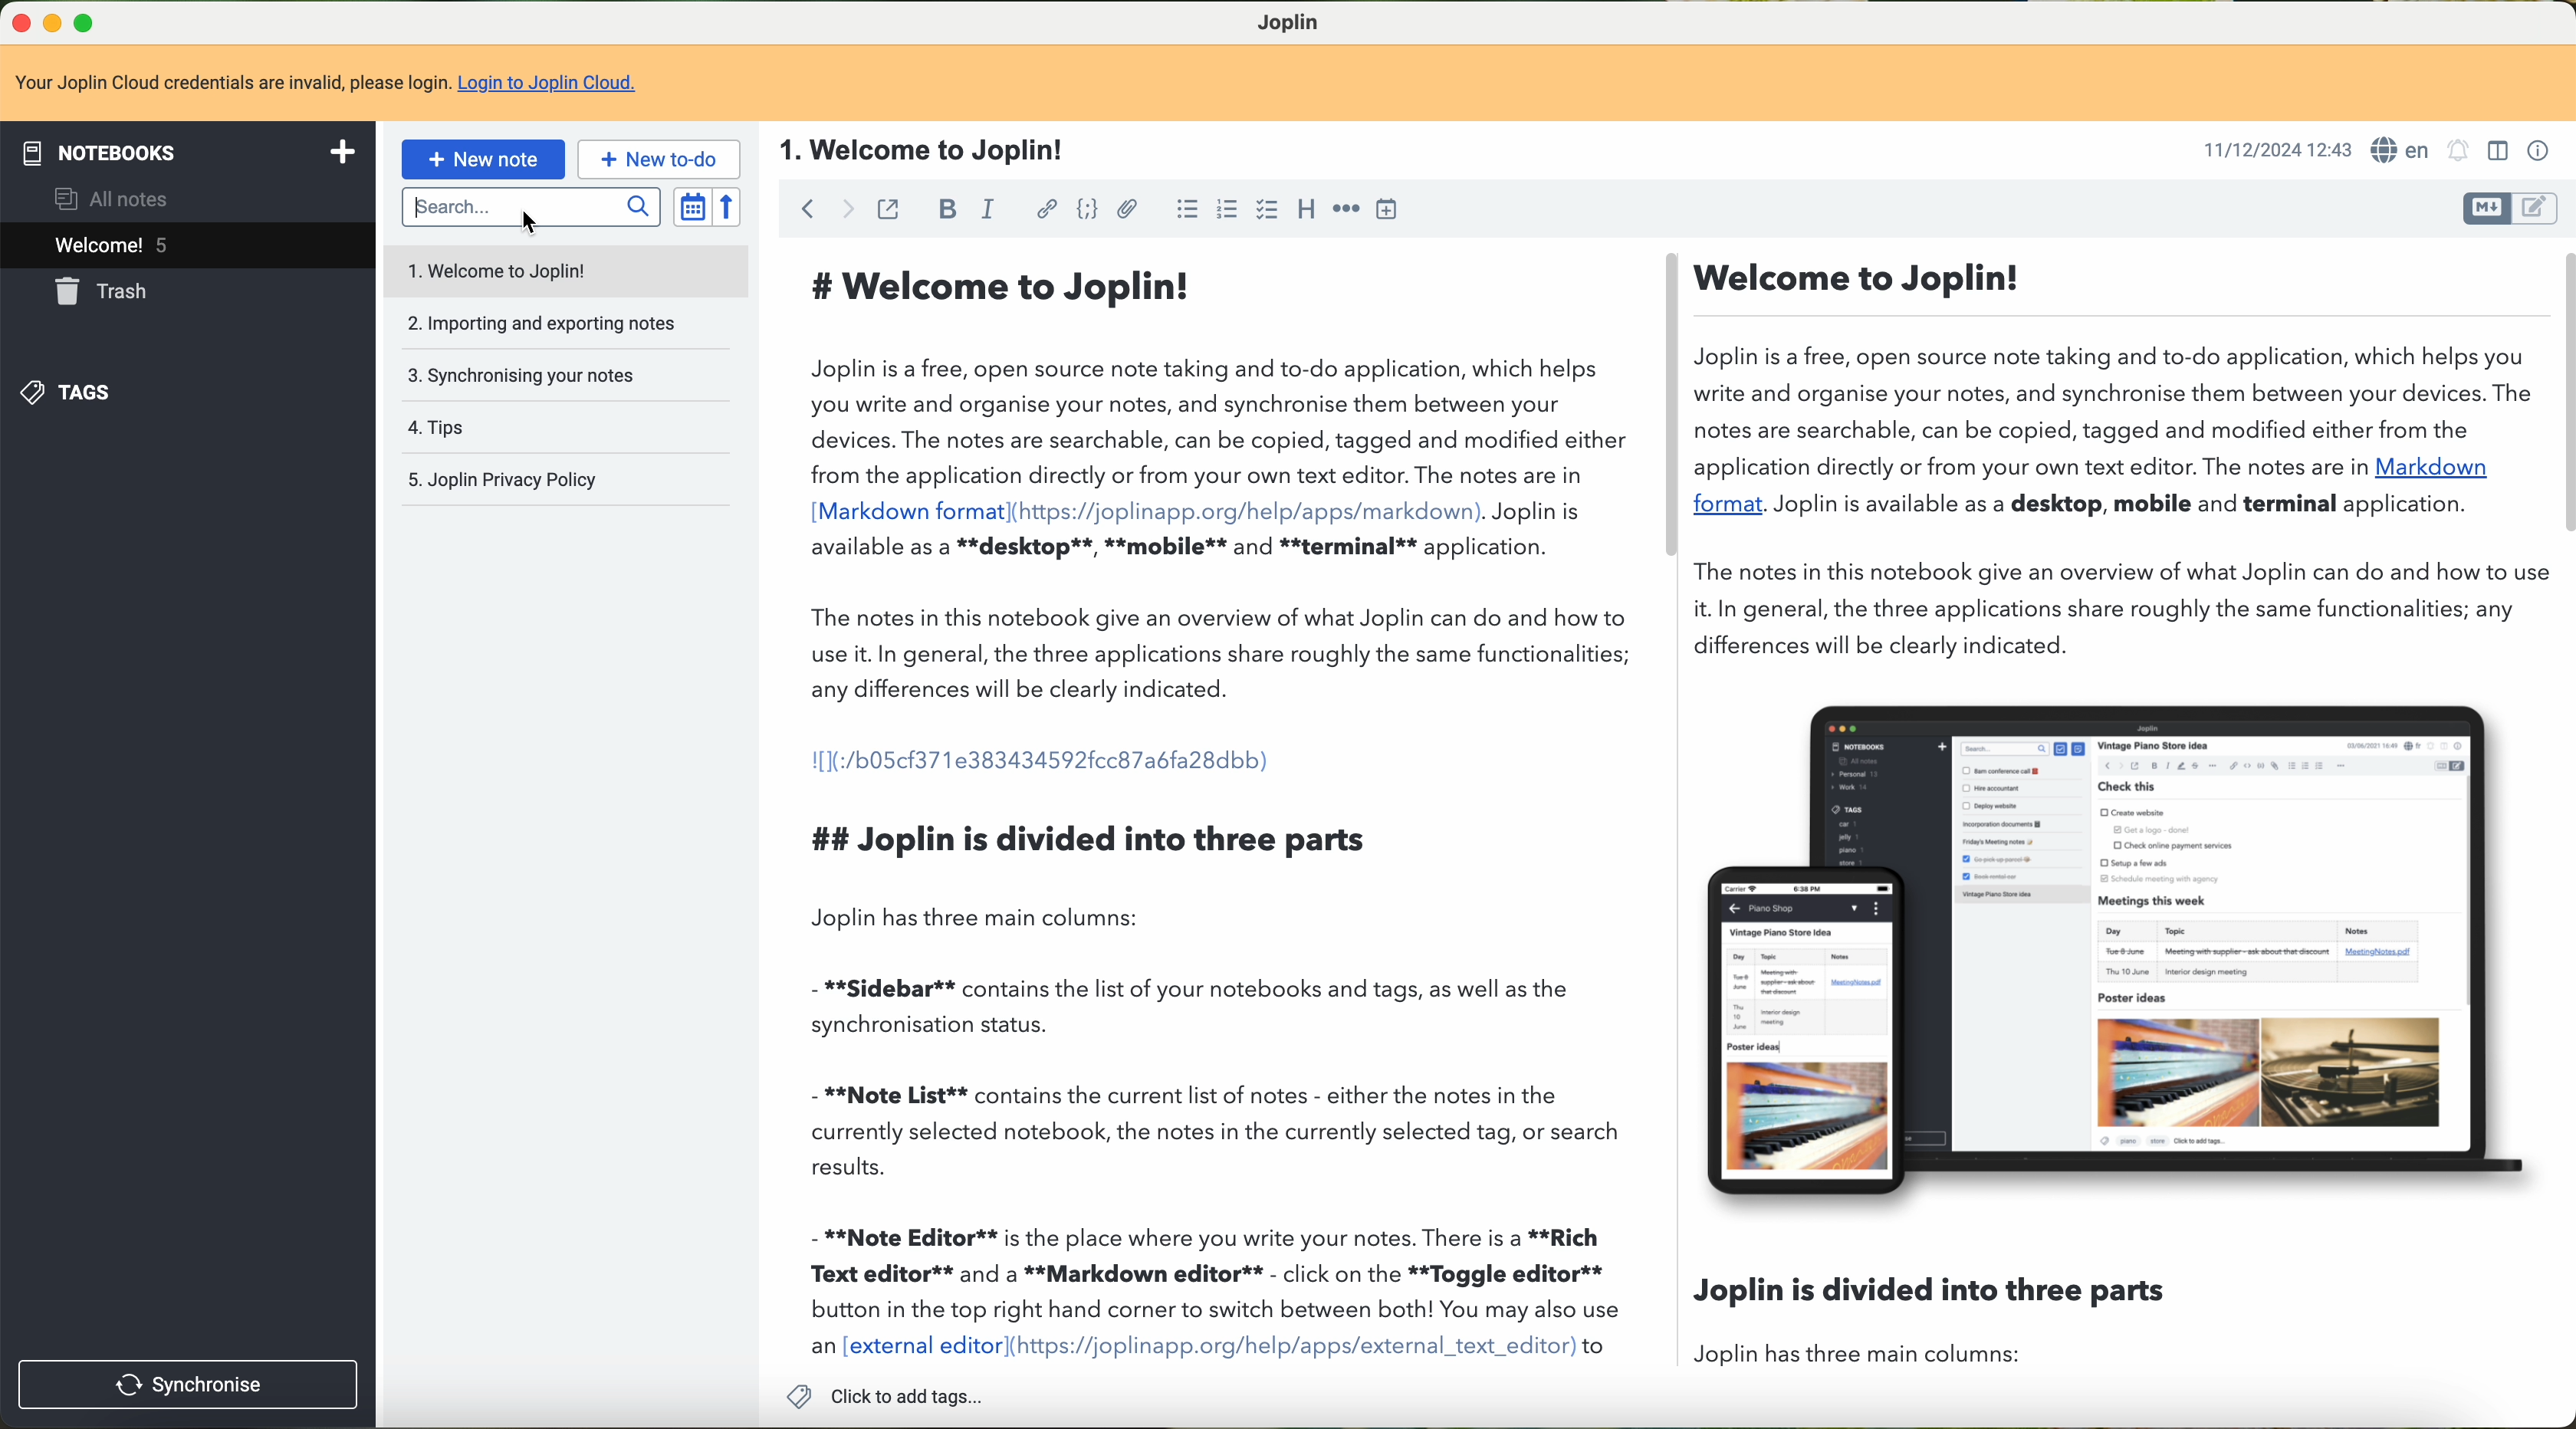 The image size is (2576, 1429). Describe the element at coordinates (565, 479) in the screenshot. I see `Joplin privacy policy` at that location.